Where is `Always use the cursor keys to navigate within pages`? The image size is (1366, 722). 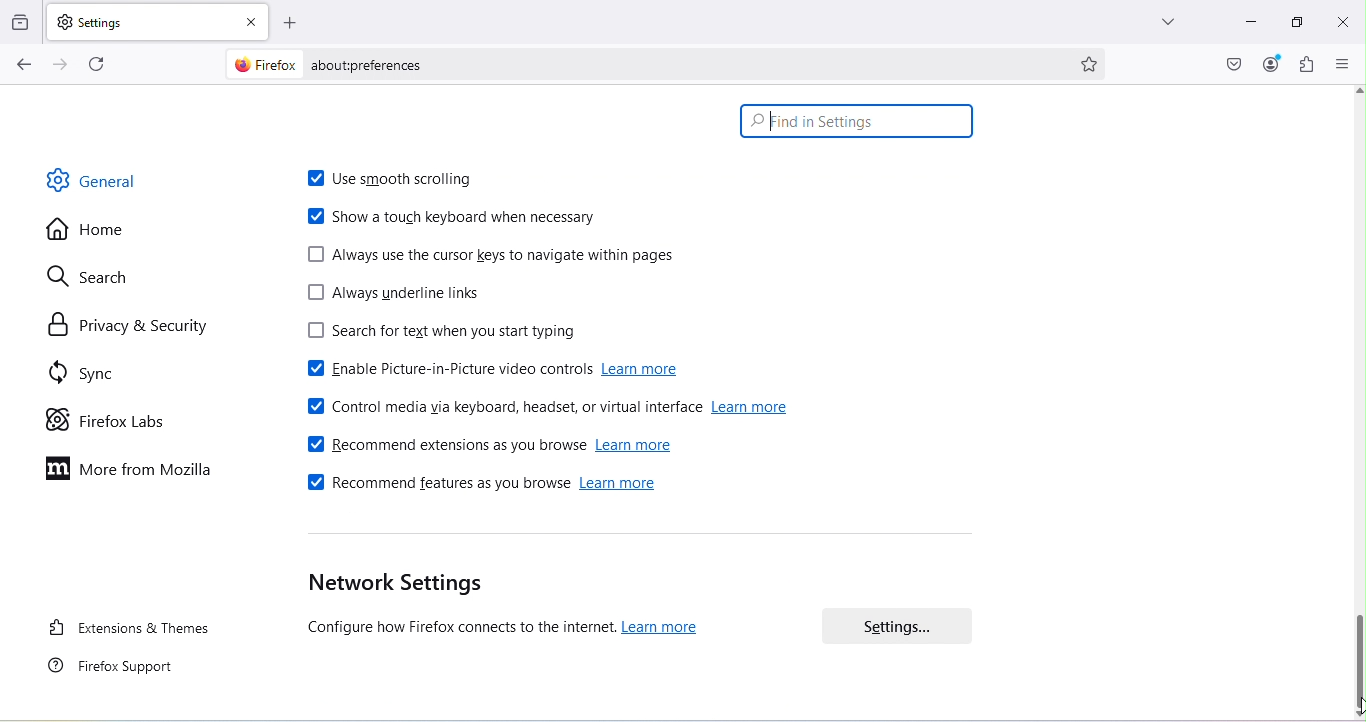
Always use the cursor keys to navigate within pages is located at coordinates (493, 259).